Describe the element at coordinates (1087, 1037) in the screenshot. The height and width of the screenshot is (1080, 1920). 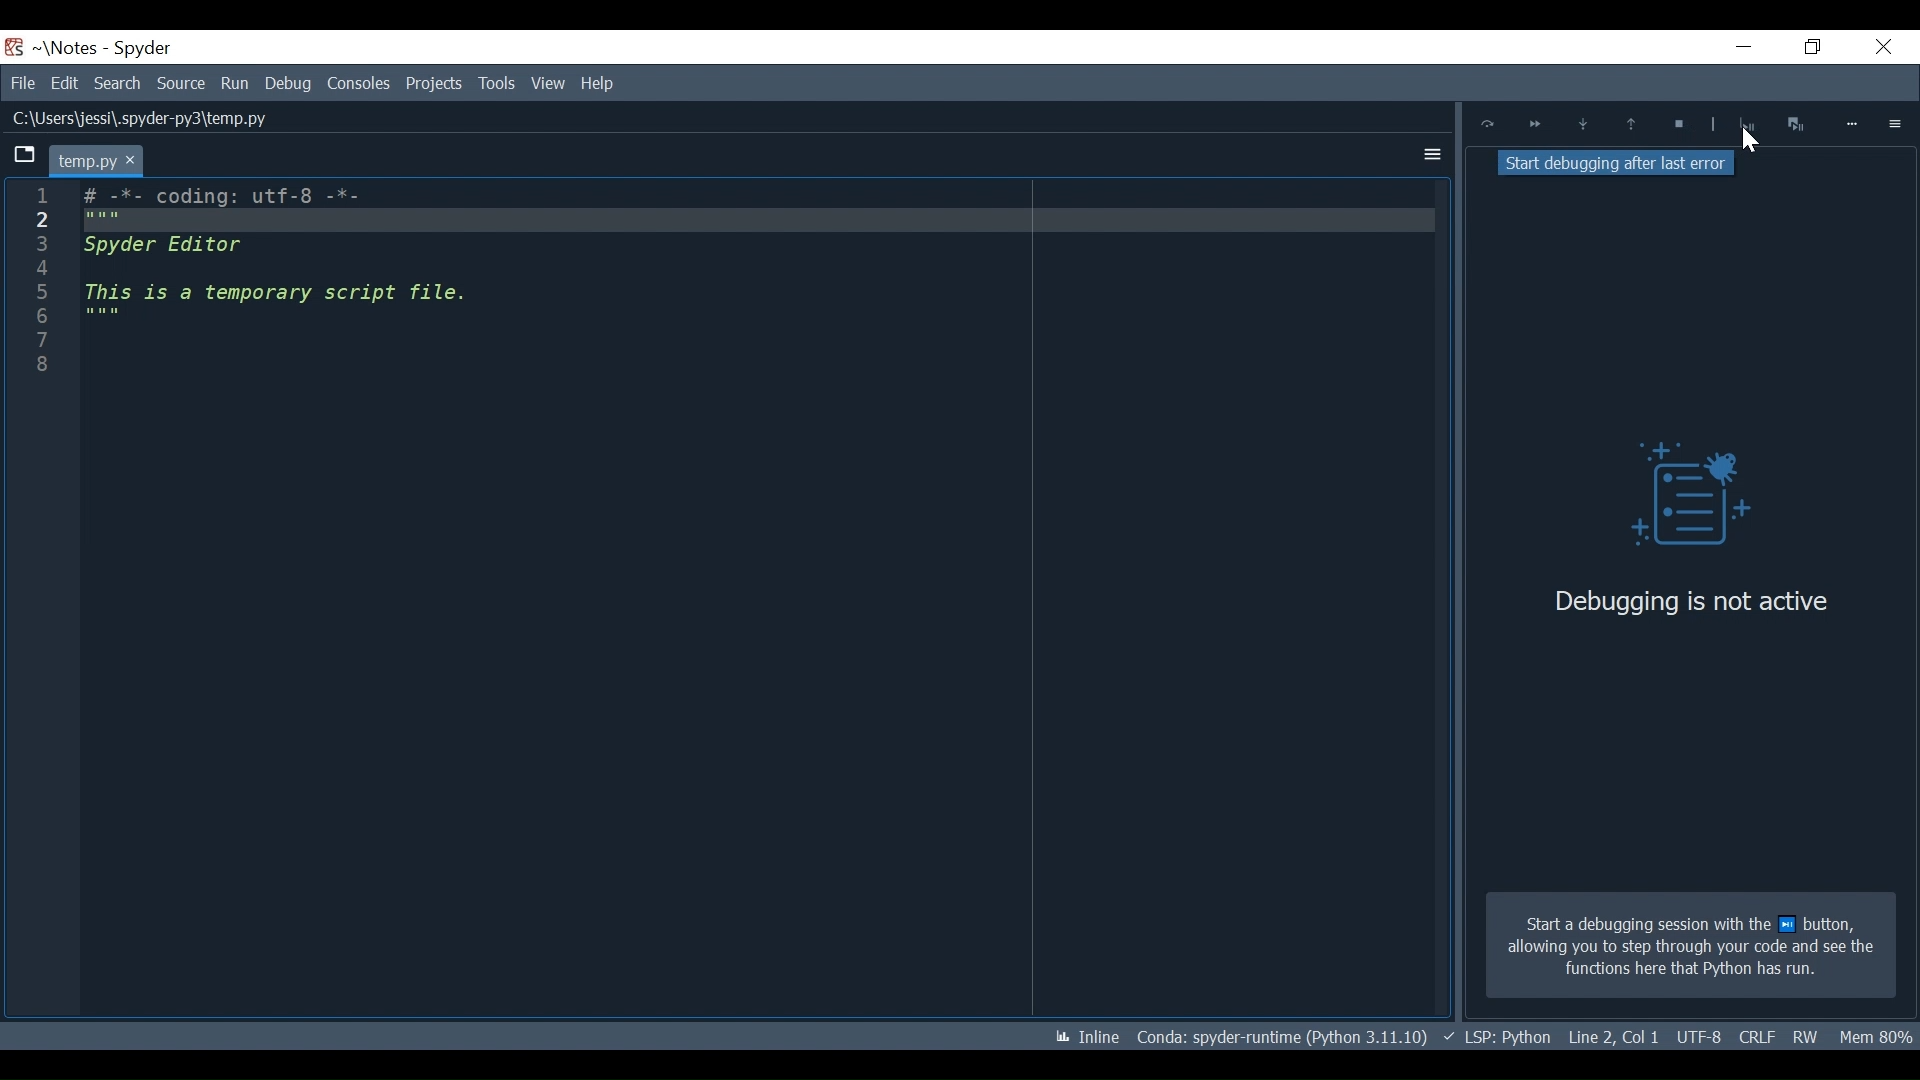
I see `Toggle inline and interactive Matplotlib plotting` at that location.